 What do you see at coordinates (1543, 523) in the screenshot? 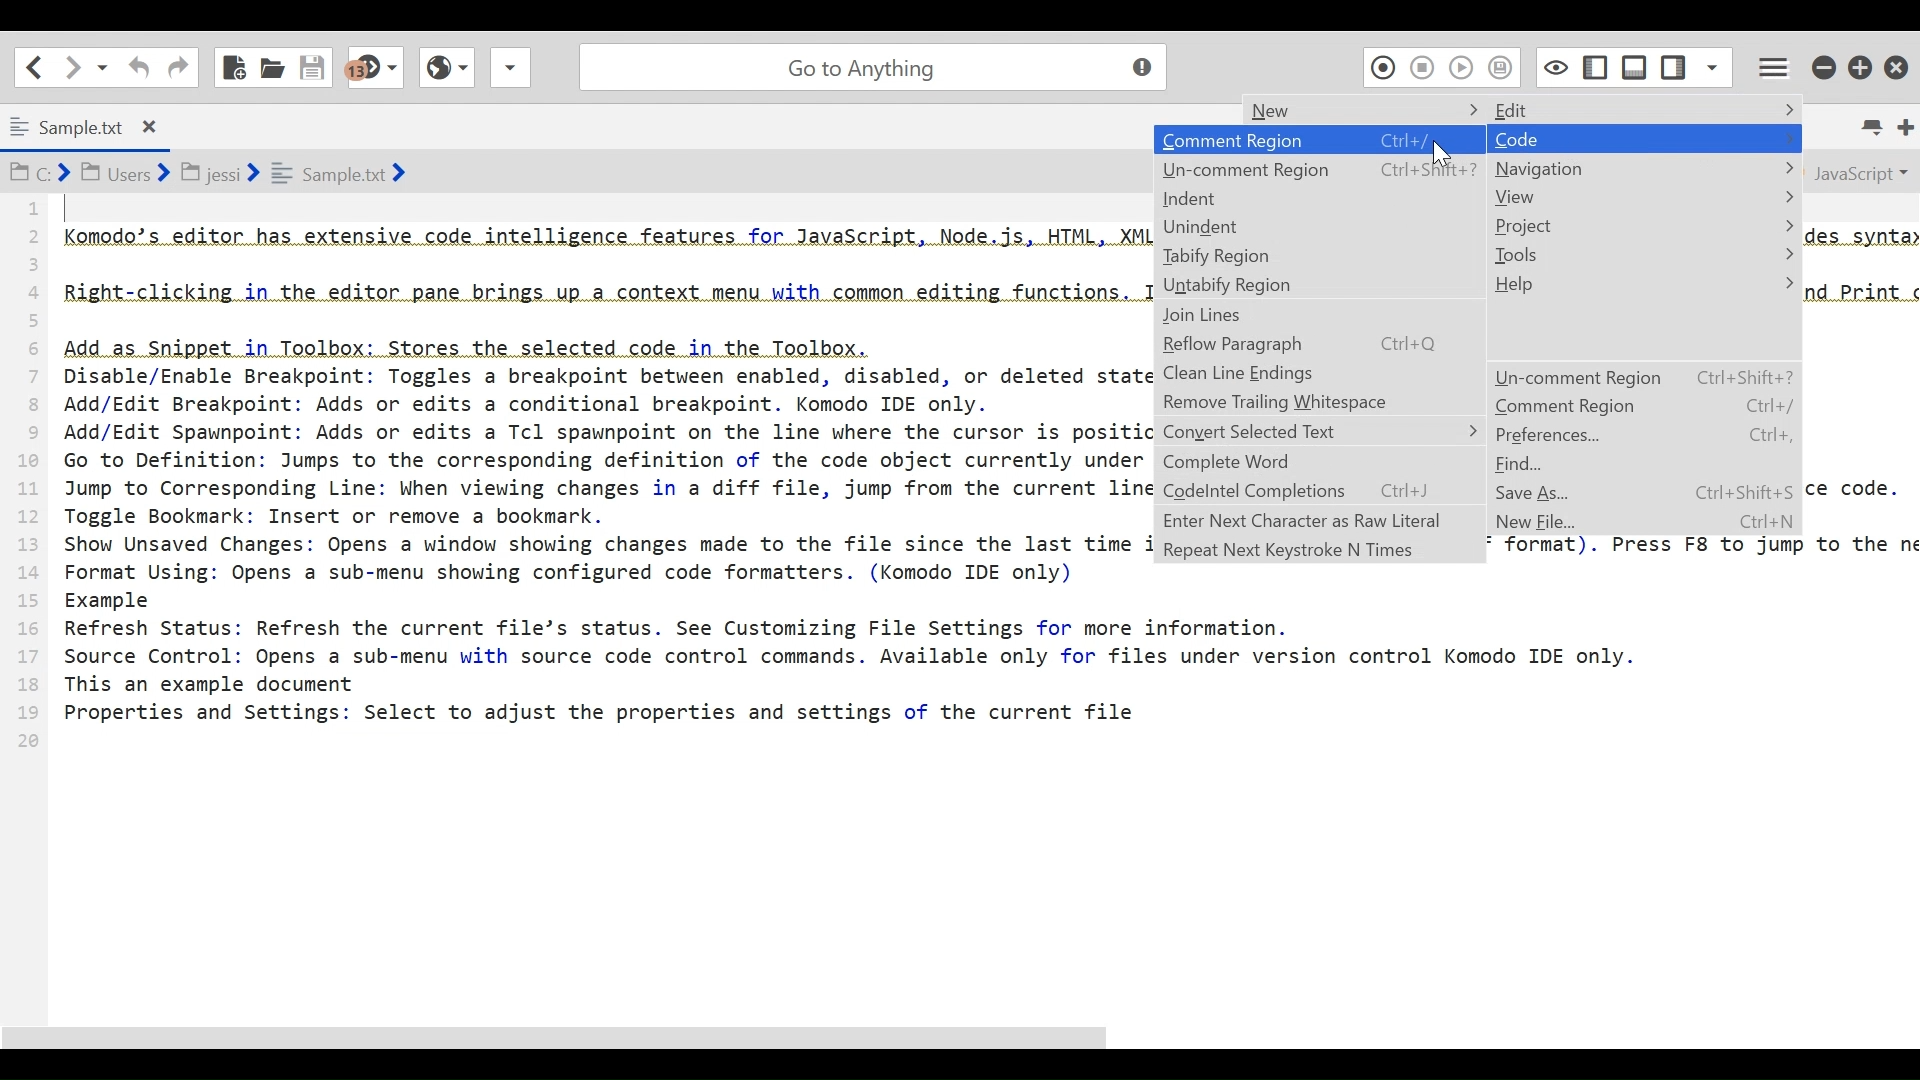
I see `New File` at bounding box center [1543, 523].